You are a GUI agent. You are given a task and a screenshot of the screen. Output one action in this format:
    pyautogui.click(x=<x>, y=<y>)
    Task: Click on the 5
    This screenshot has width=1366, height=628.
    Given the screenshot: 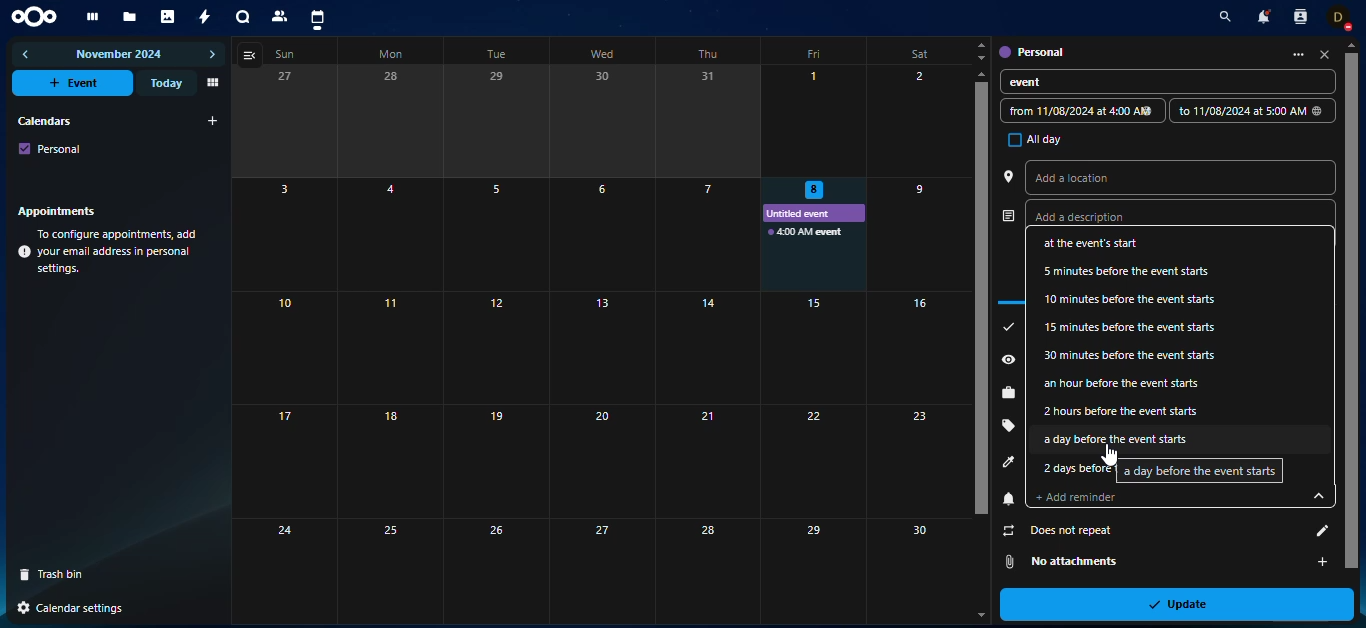 What is the action you would take?
    pyautogui.click(x=497, y=234)
    